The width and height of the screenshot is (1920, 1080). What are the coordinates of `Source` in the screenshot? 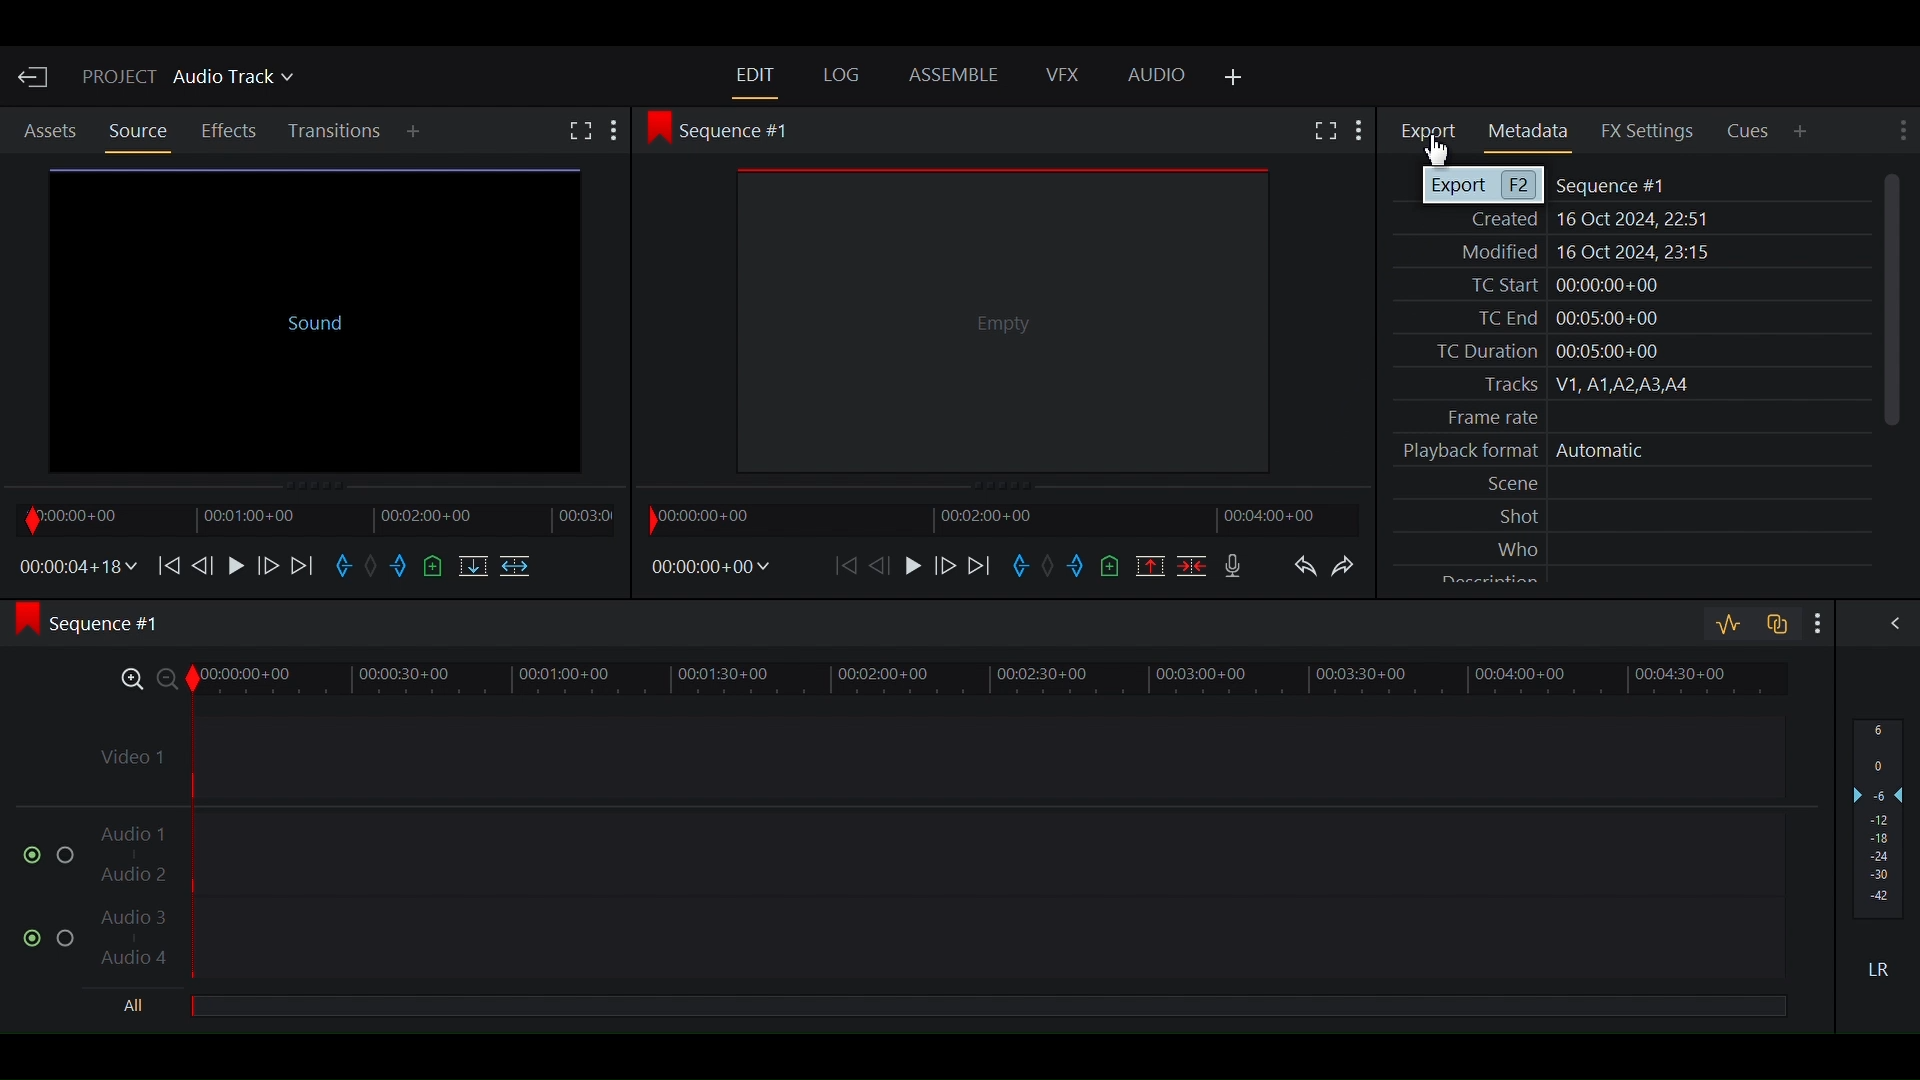 It's located at (137, 131).